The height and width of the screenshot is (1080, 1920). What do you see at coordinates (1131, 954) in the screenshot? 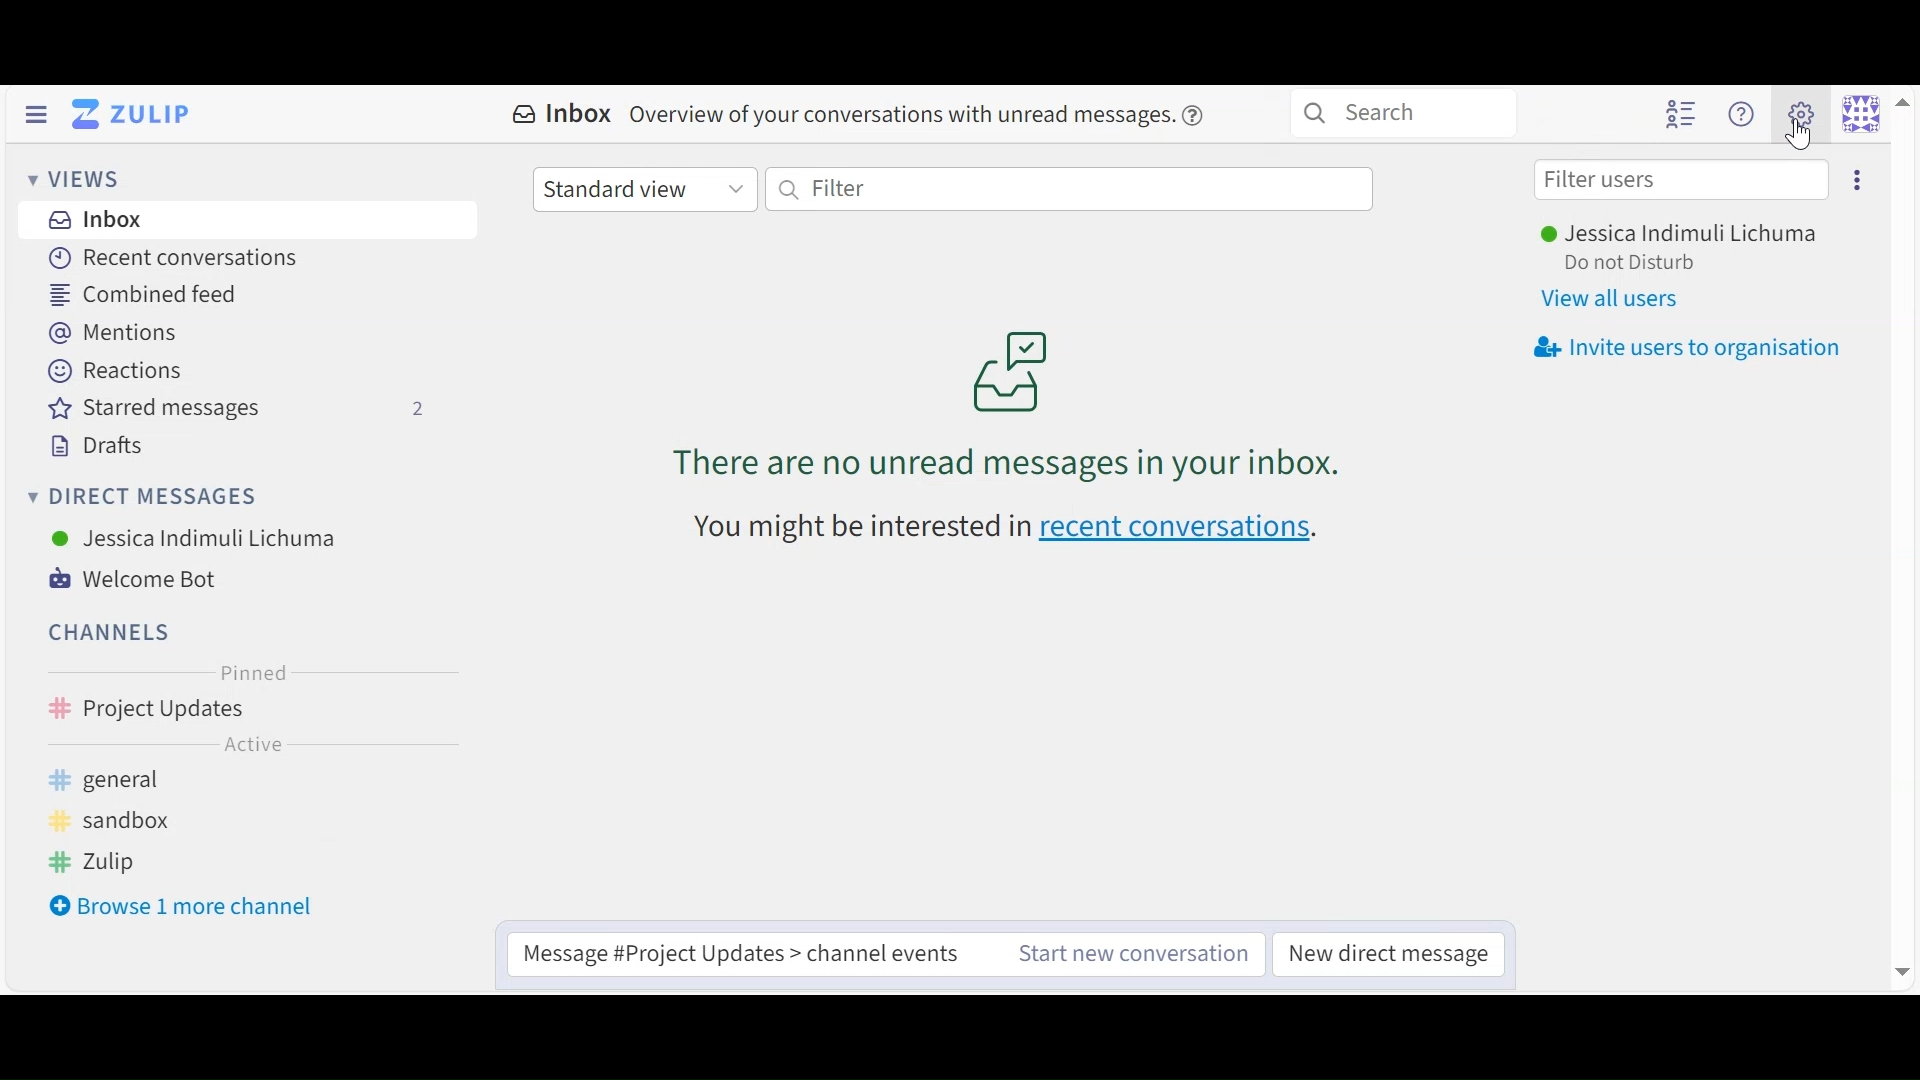
I see `Start new message` at bounding box center [1131, 954].